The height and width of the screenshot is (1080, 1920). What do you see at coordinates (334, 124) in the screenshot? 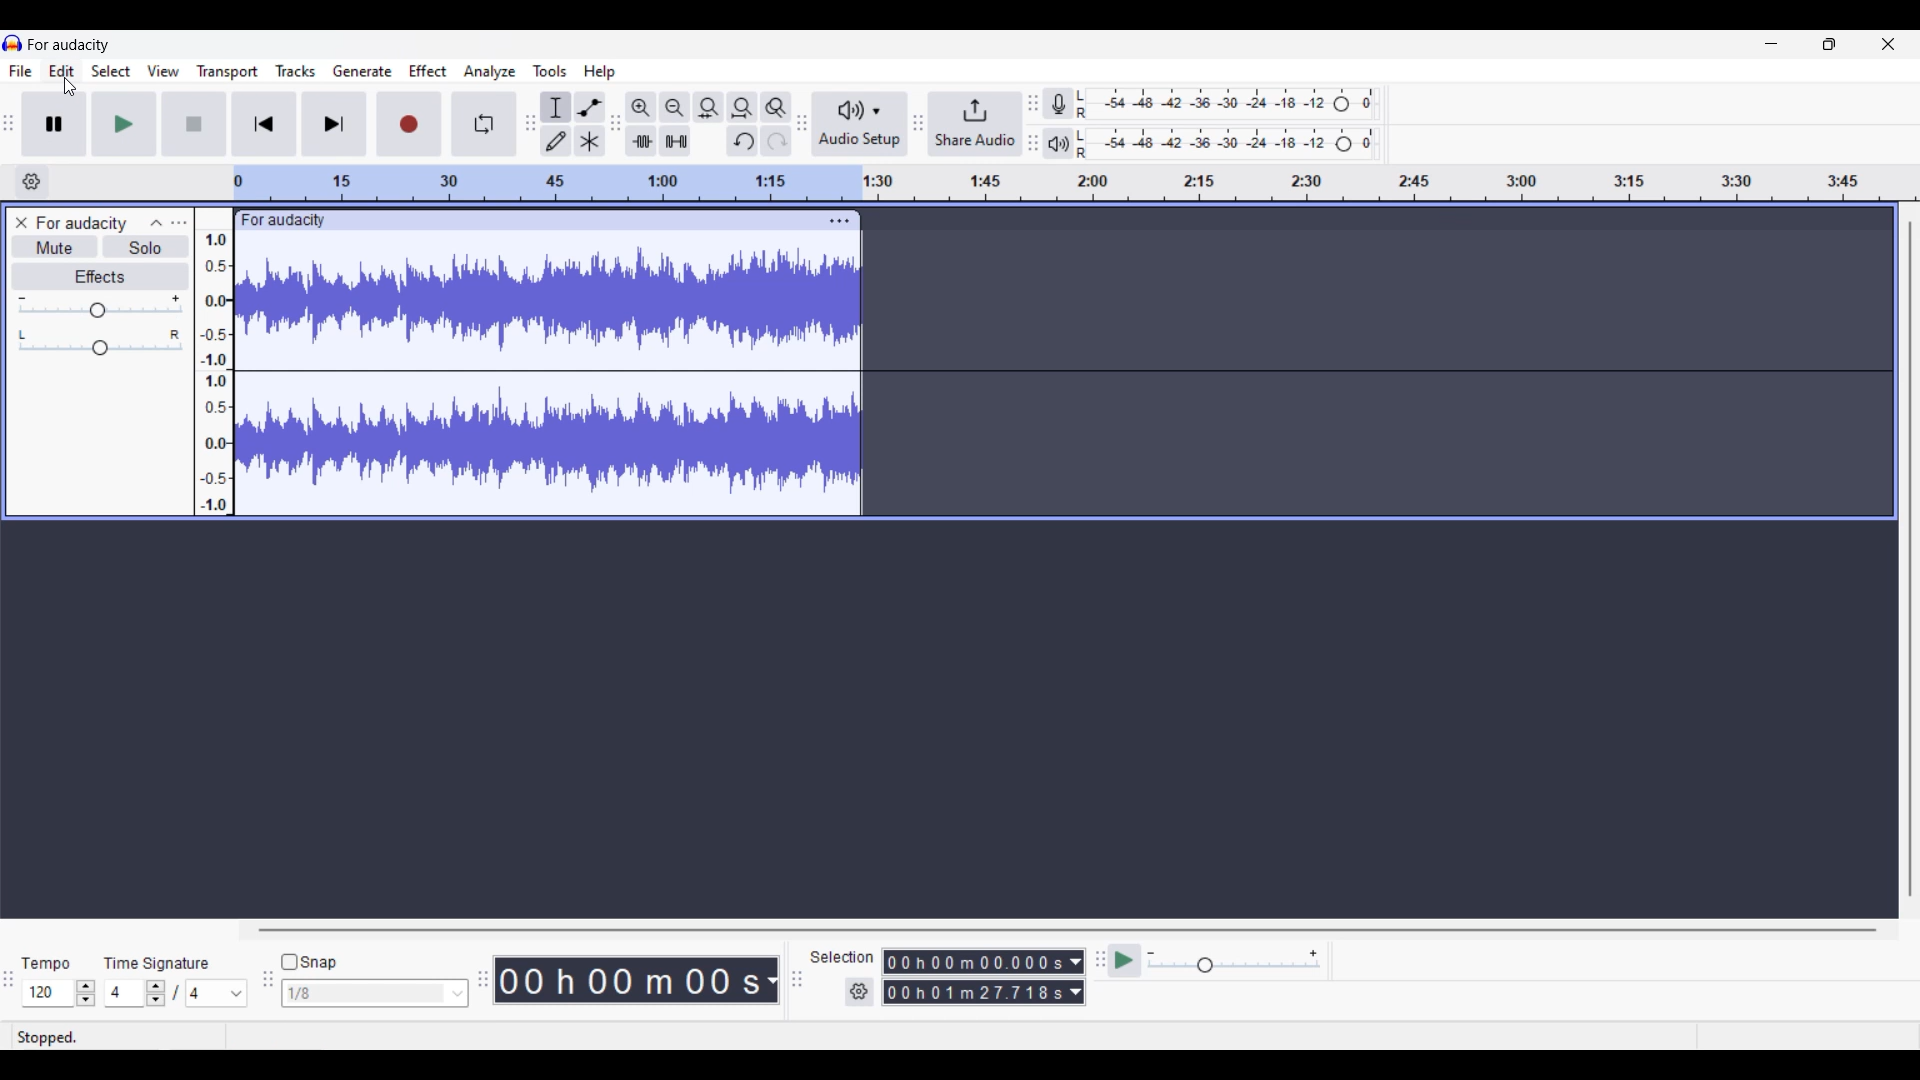
I see `Skip/Select to end` at bounding box center [334, 124].